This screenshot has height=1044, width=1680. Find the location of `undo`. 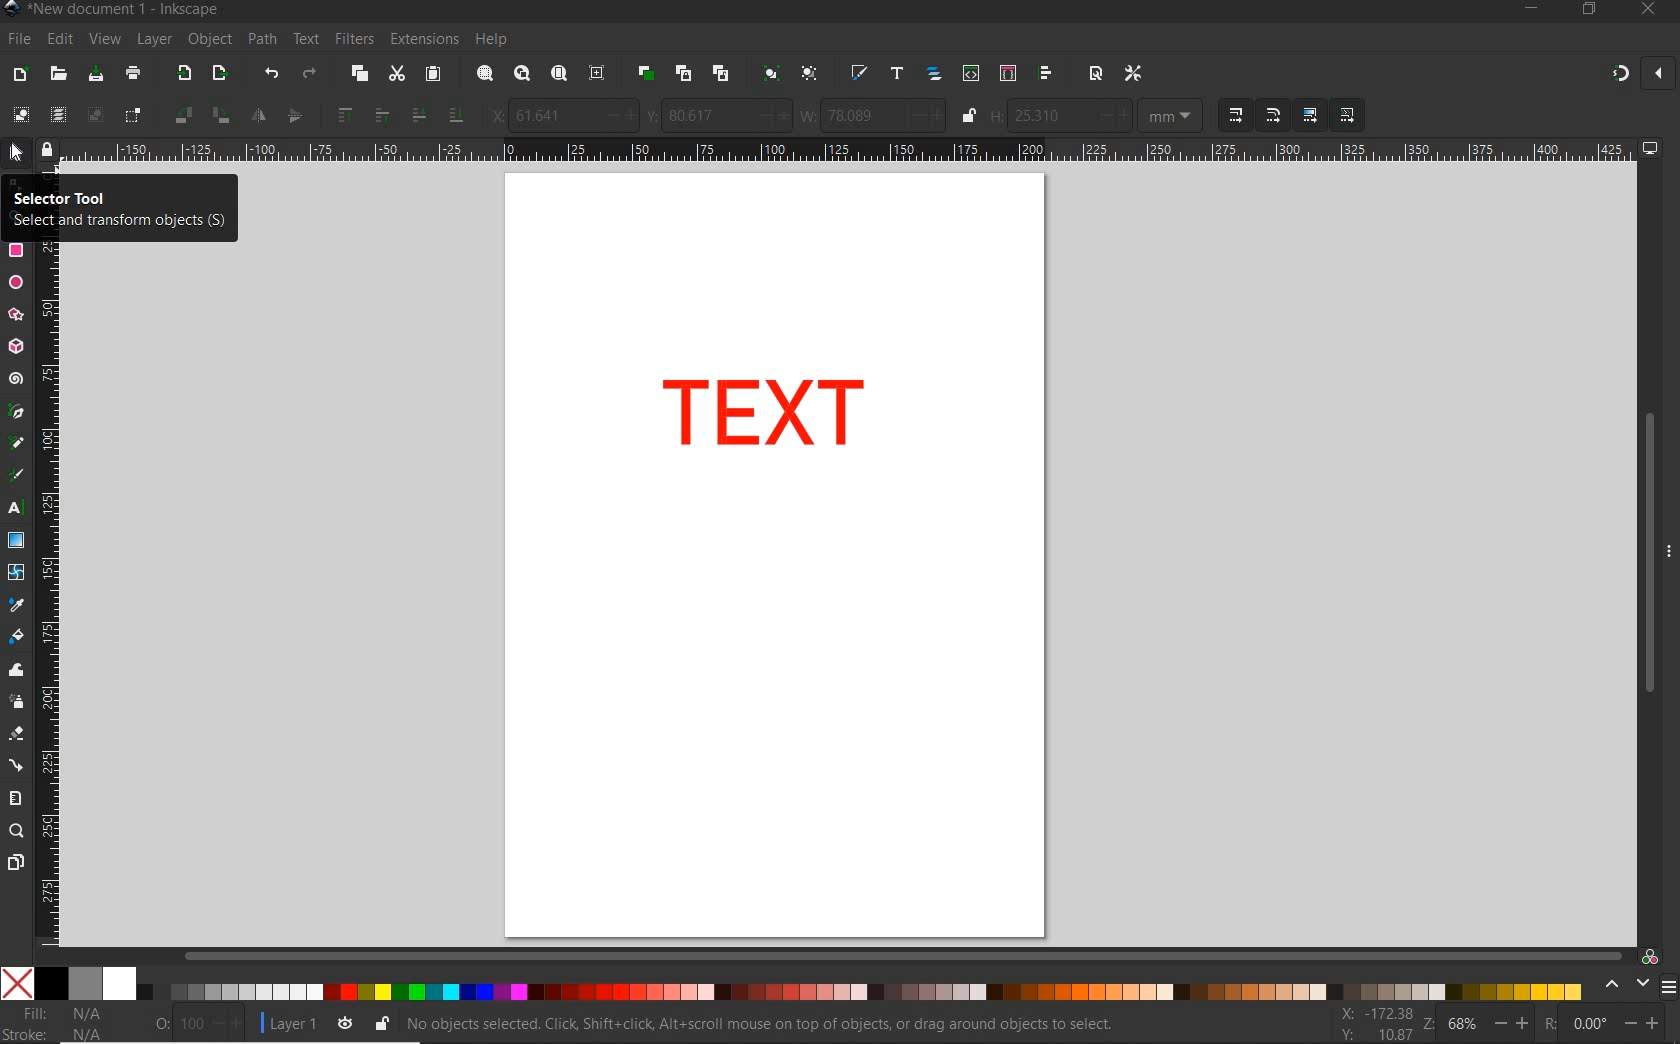

undo is located at coordinates (270, 74).